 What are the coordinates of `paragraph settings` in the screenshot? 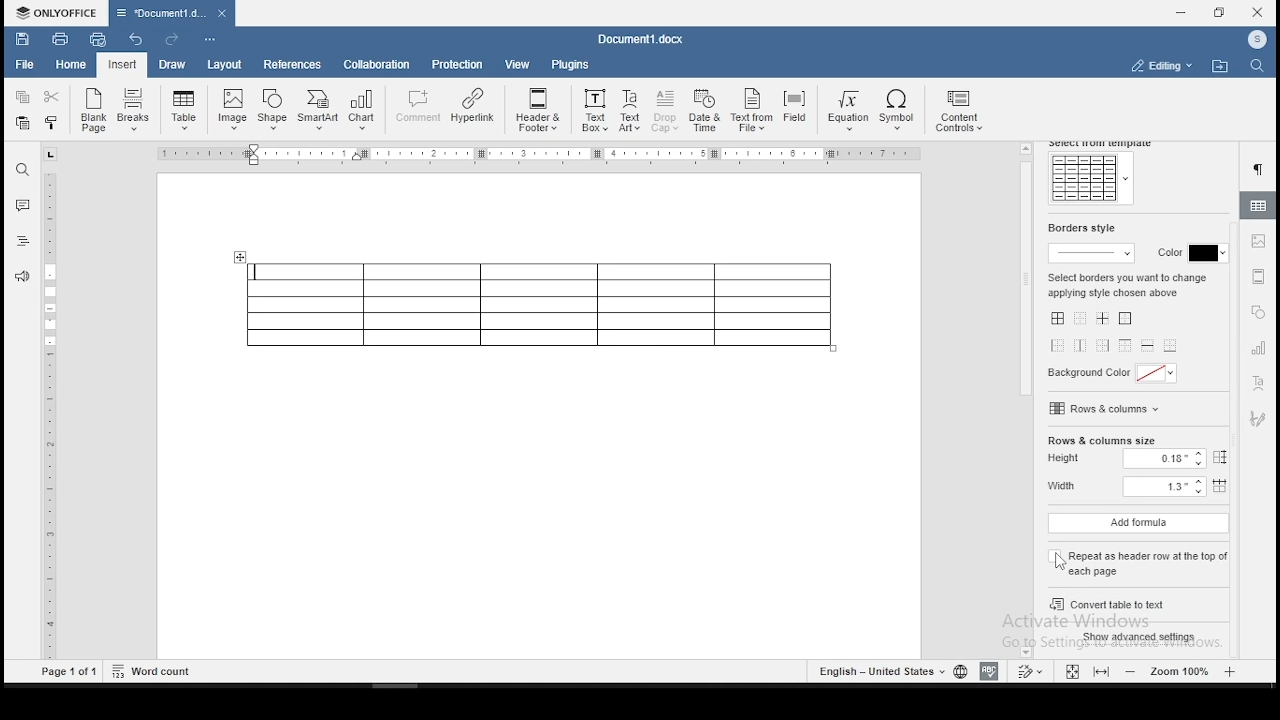 It's located at (1261, 170).